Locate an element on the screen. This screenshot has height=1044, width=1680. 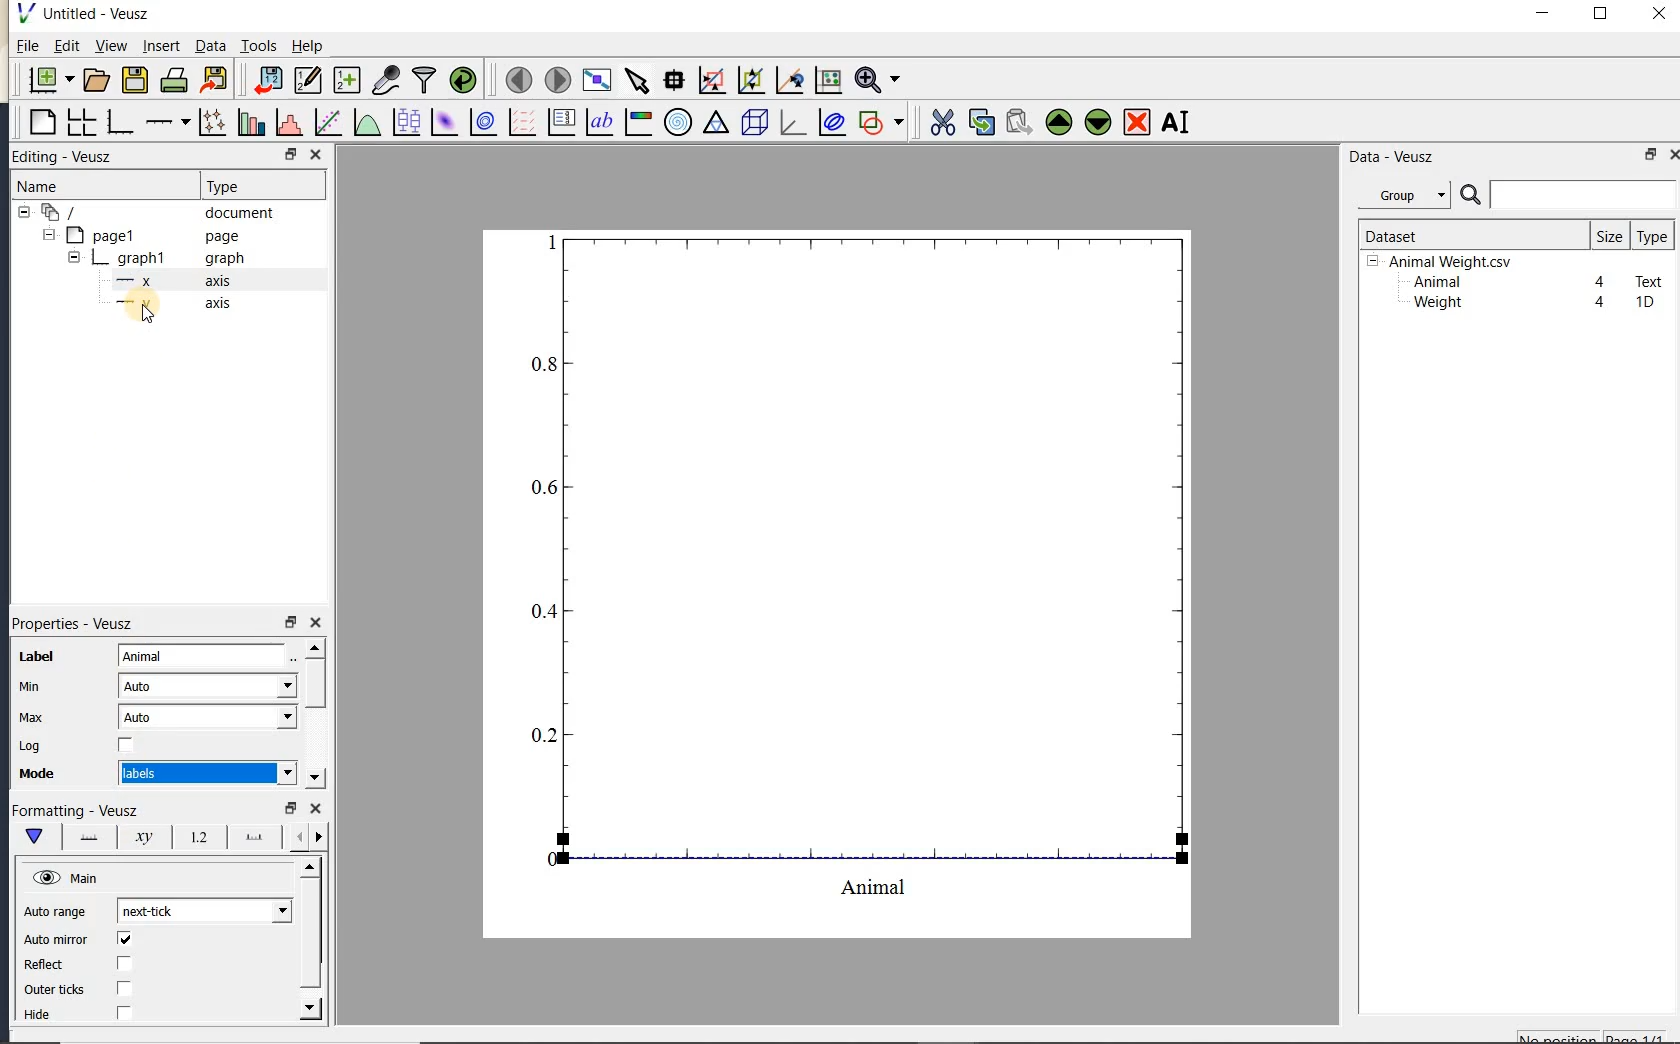
close is located at coordinates (316, 809).